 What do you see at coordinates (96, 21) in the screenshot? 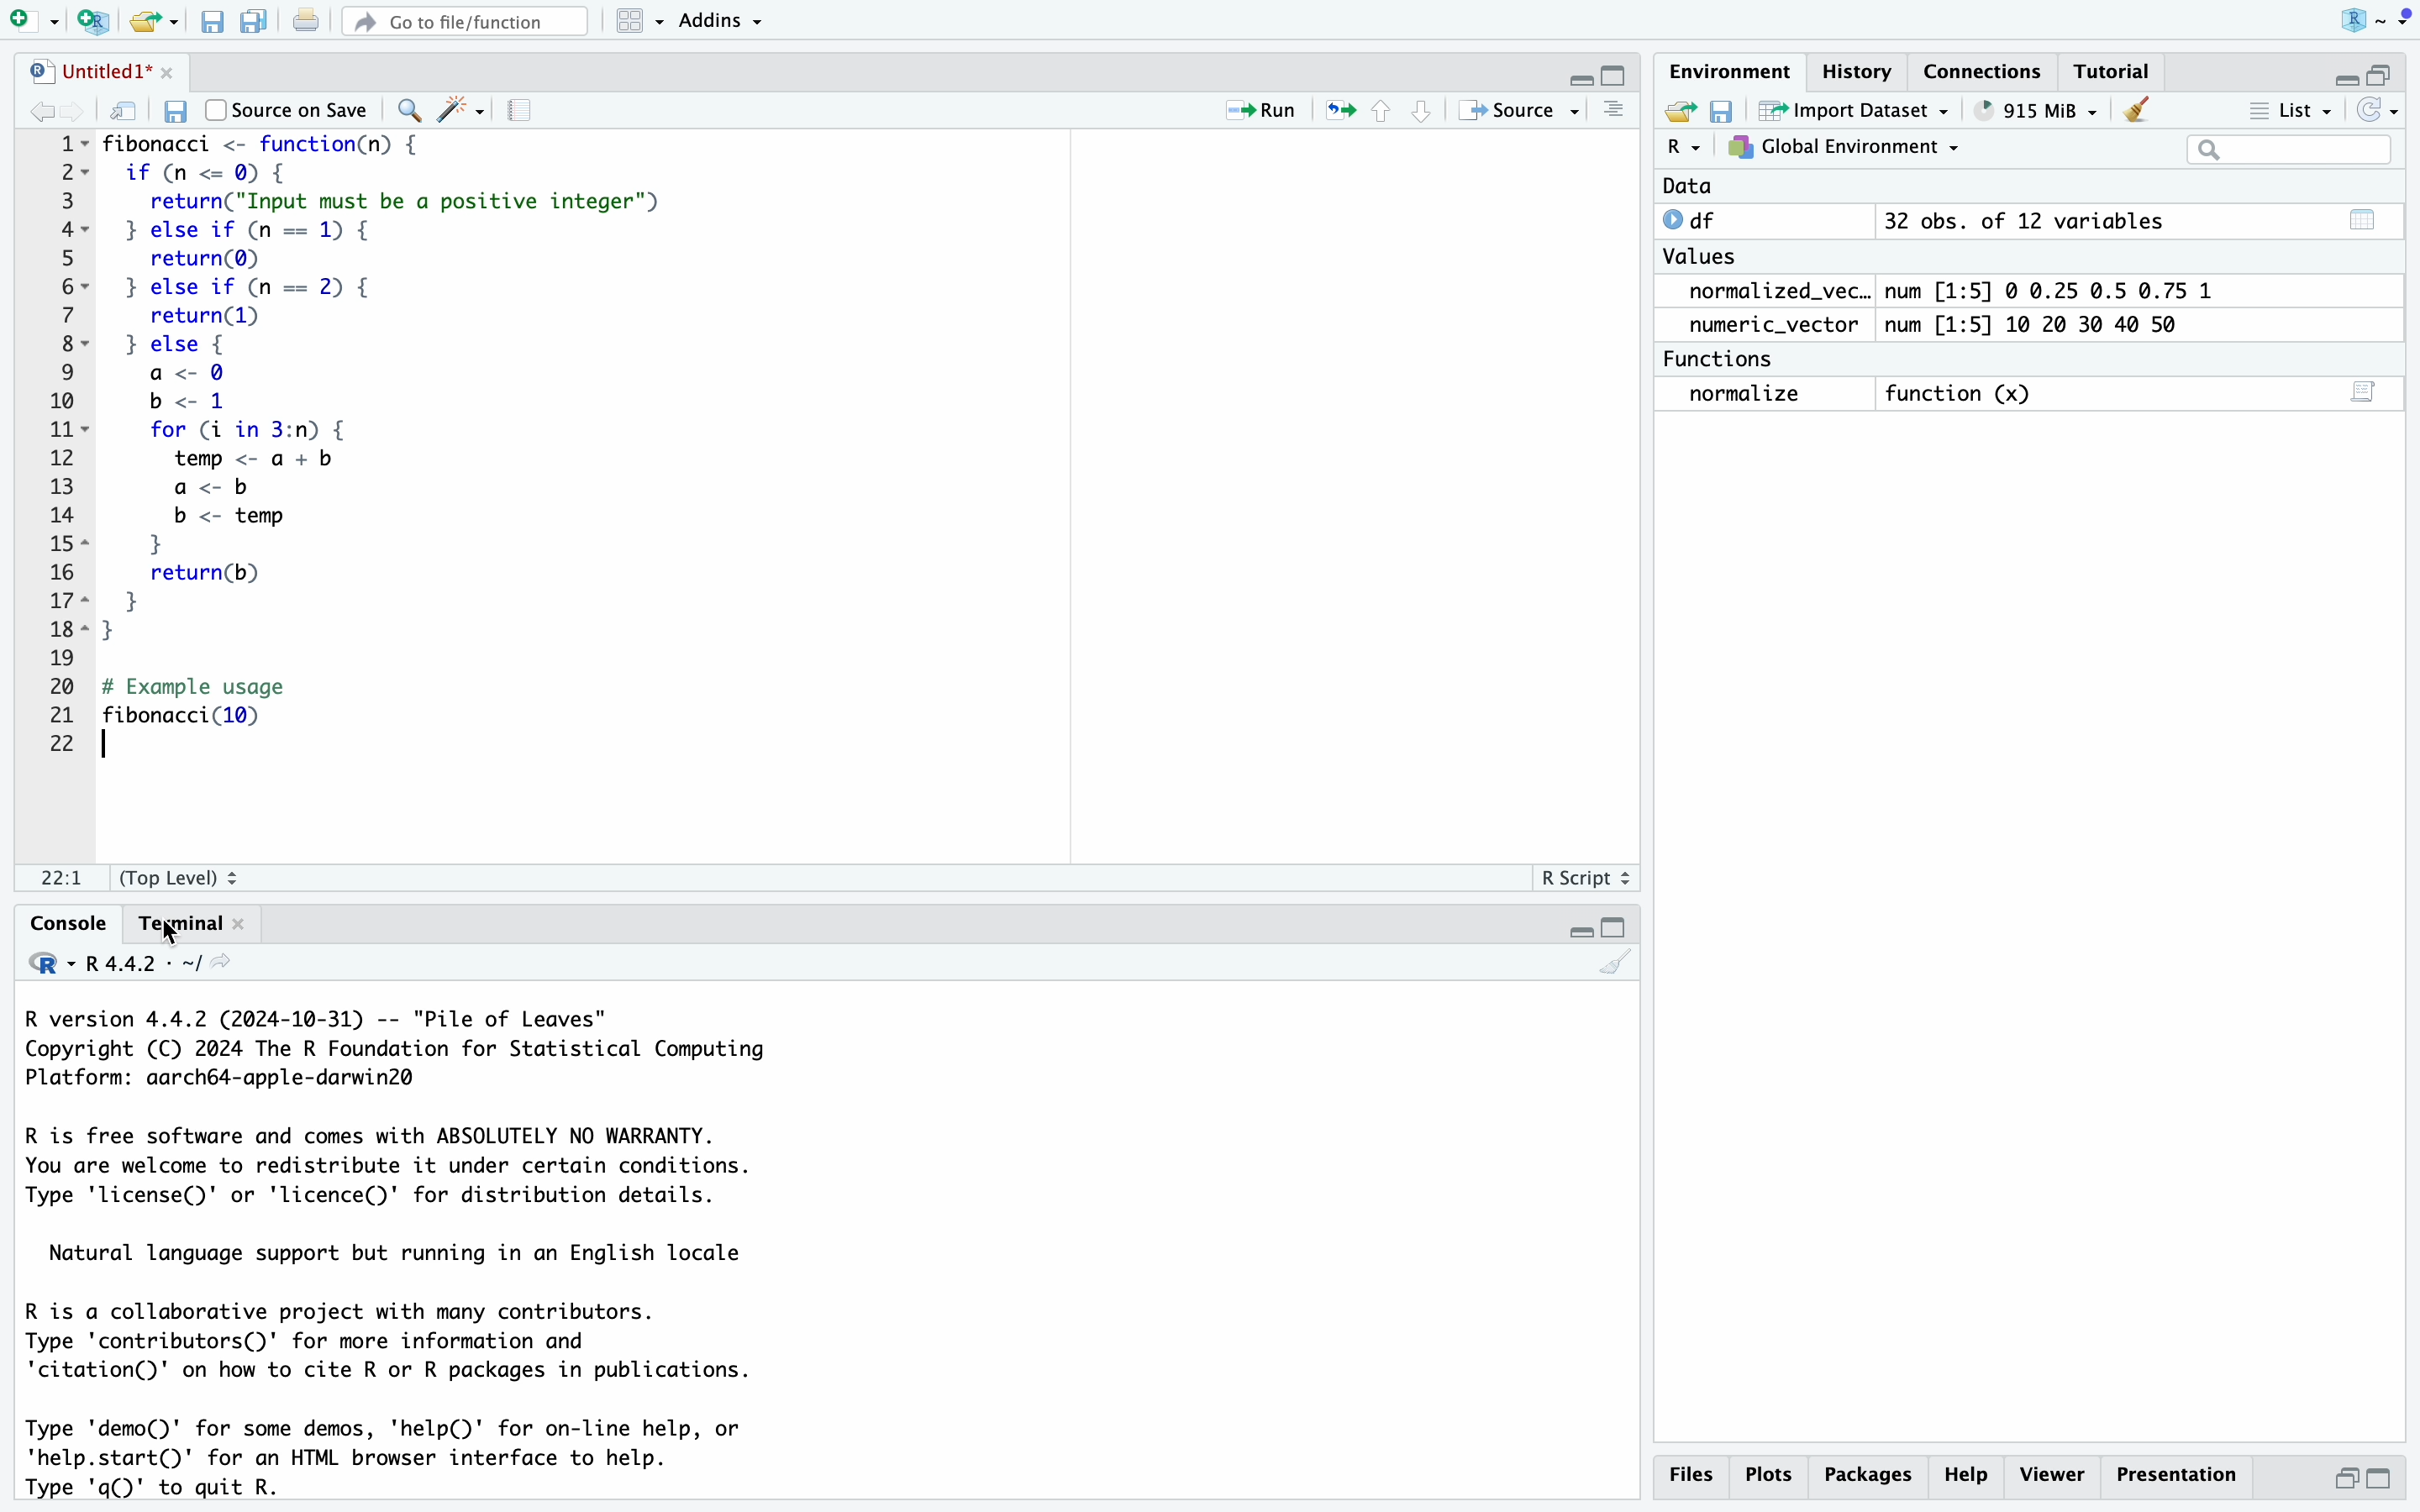
I see `create a project` at bounding box center [96, 21].